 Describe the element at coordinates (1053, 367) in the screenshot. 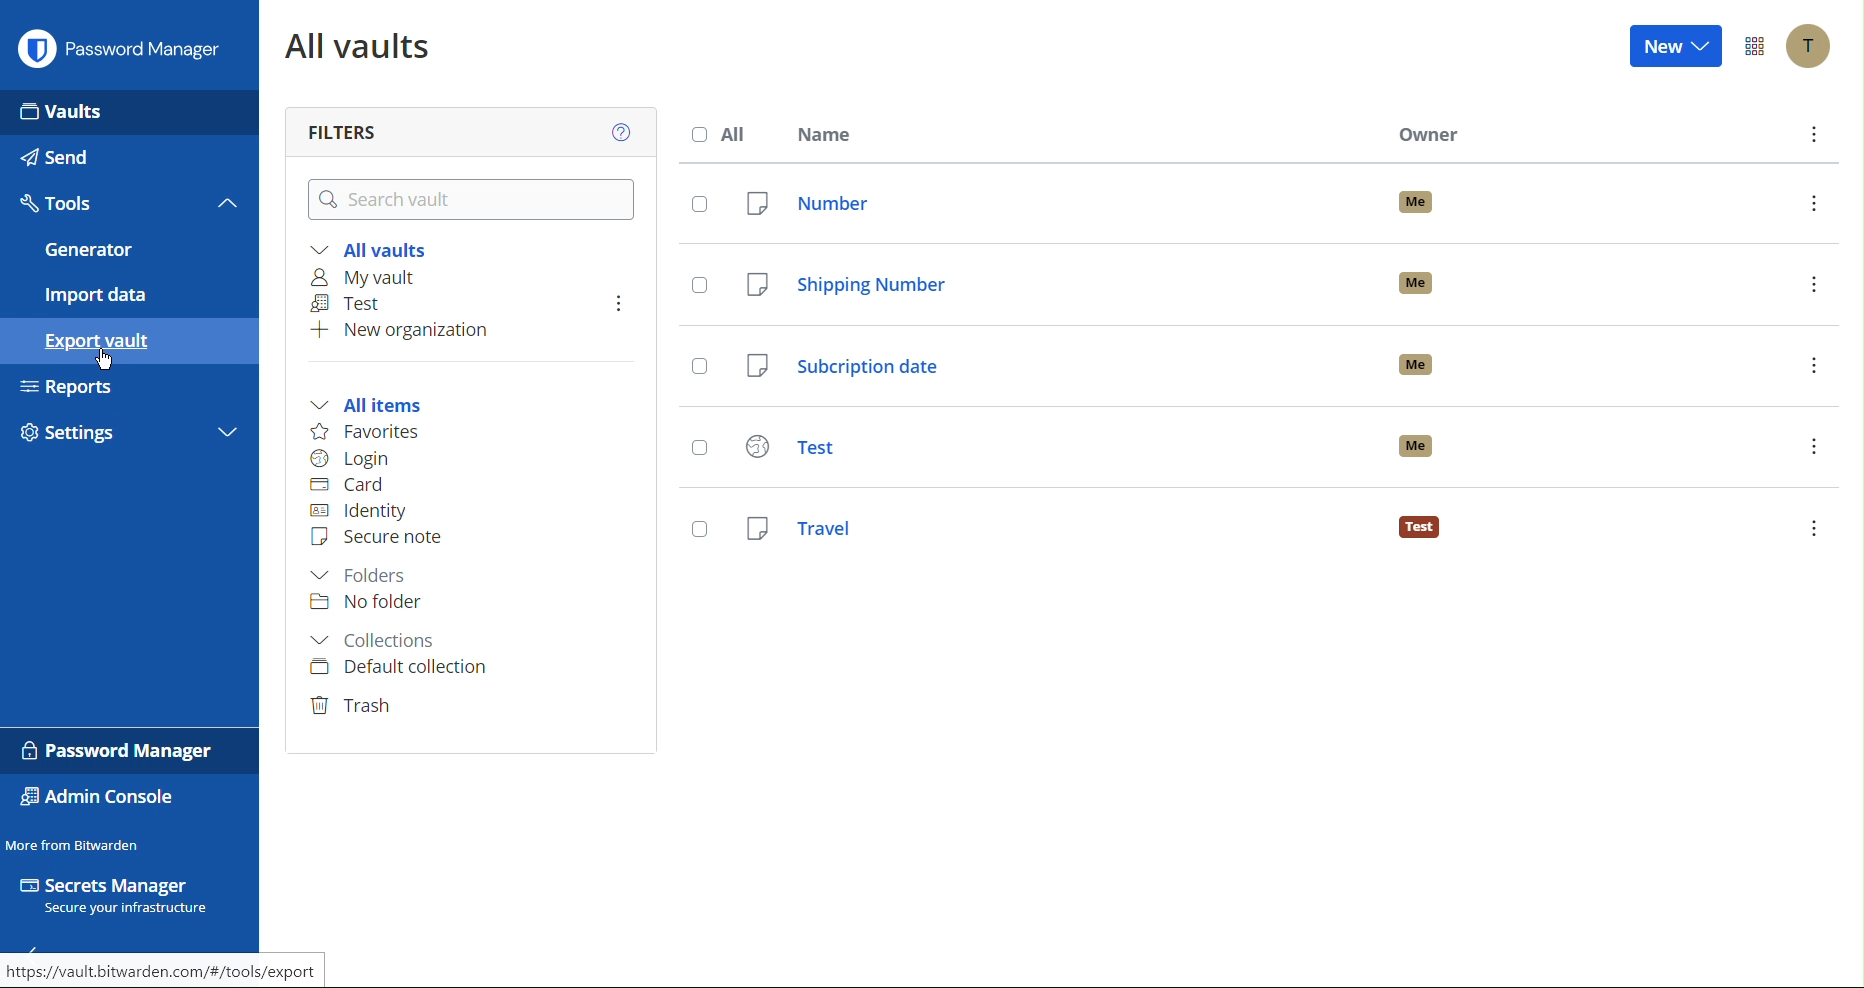

I see `Subscription Date` at that location.